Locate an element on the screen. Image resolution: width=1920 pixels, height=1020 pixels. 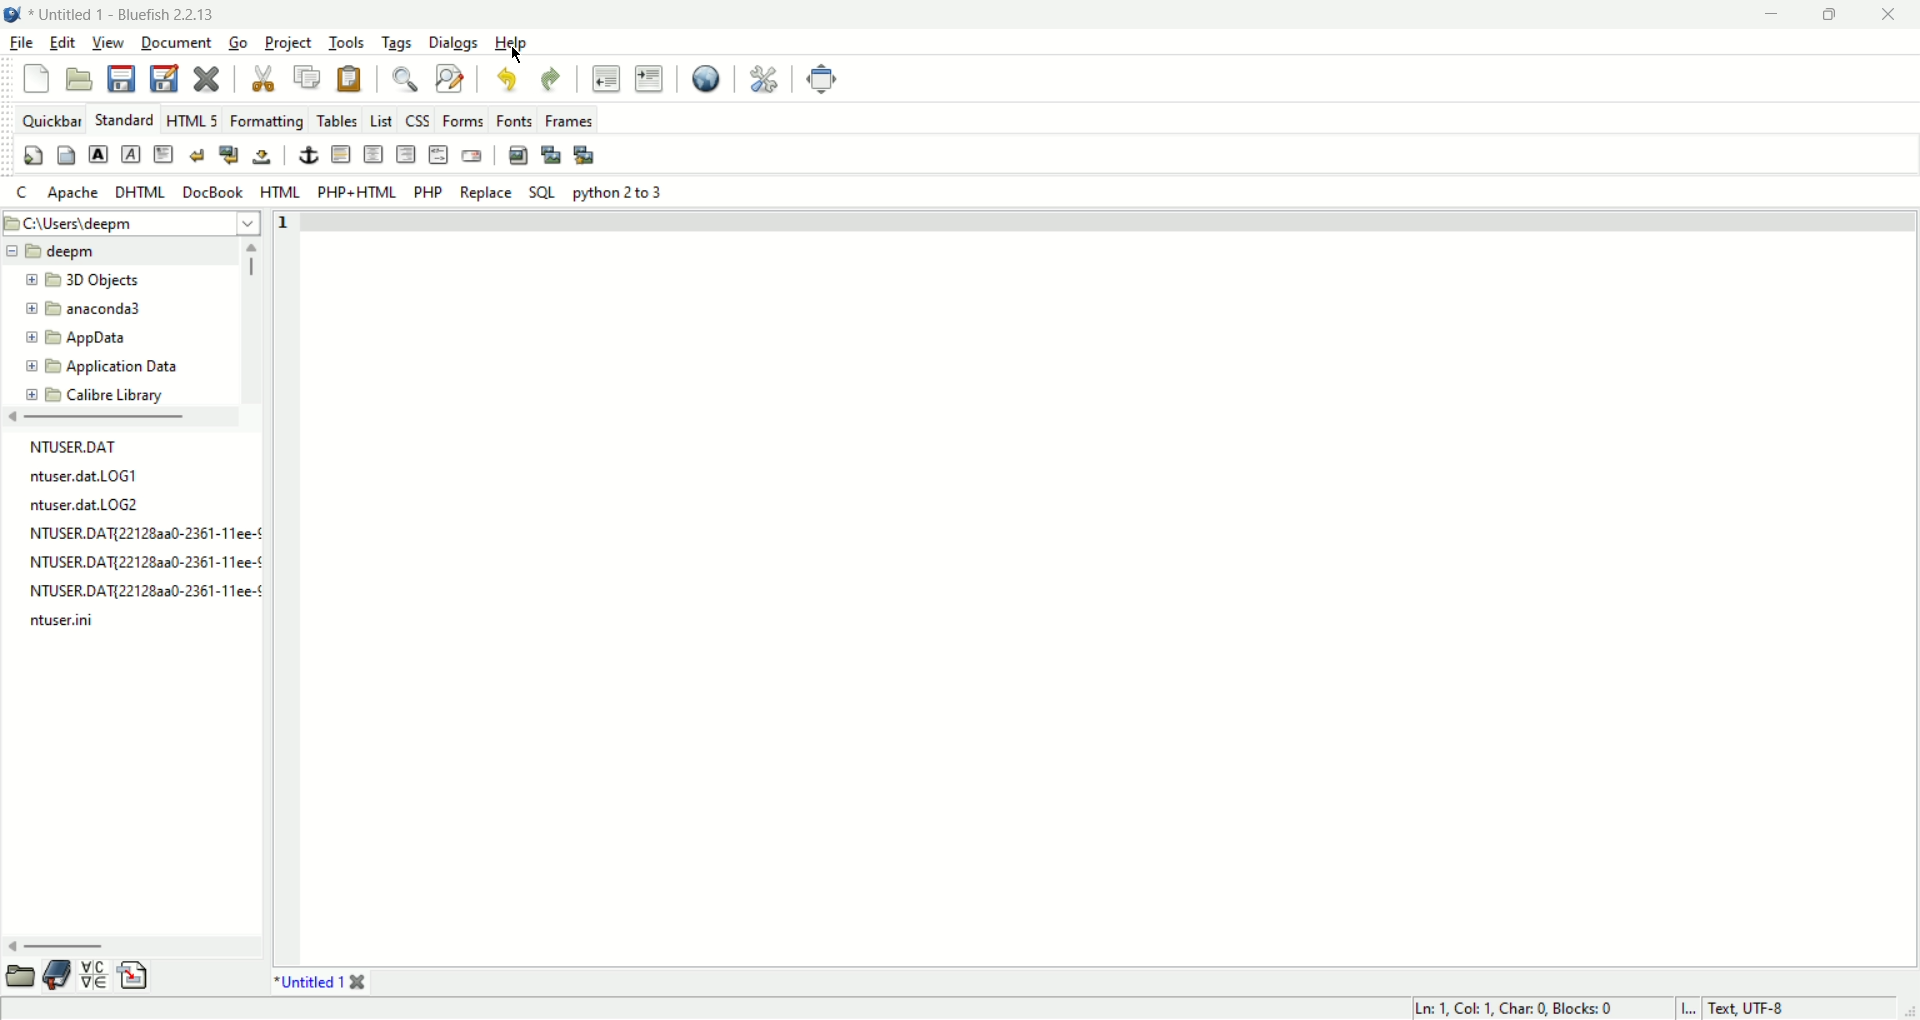
body is located at coordinates (69, 156).